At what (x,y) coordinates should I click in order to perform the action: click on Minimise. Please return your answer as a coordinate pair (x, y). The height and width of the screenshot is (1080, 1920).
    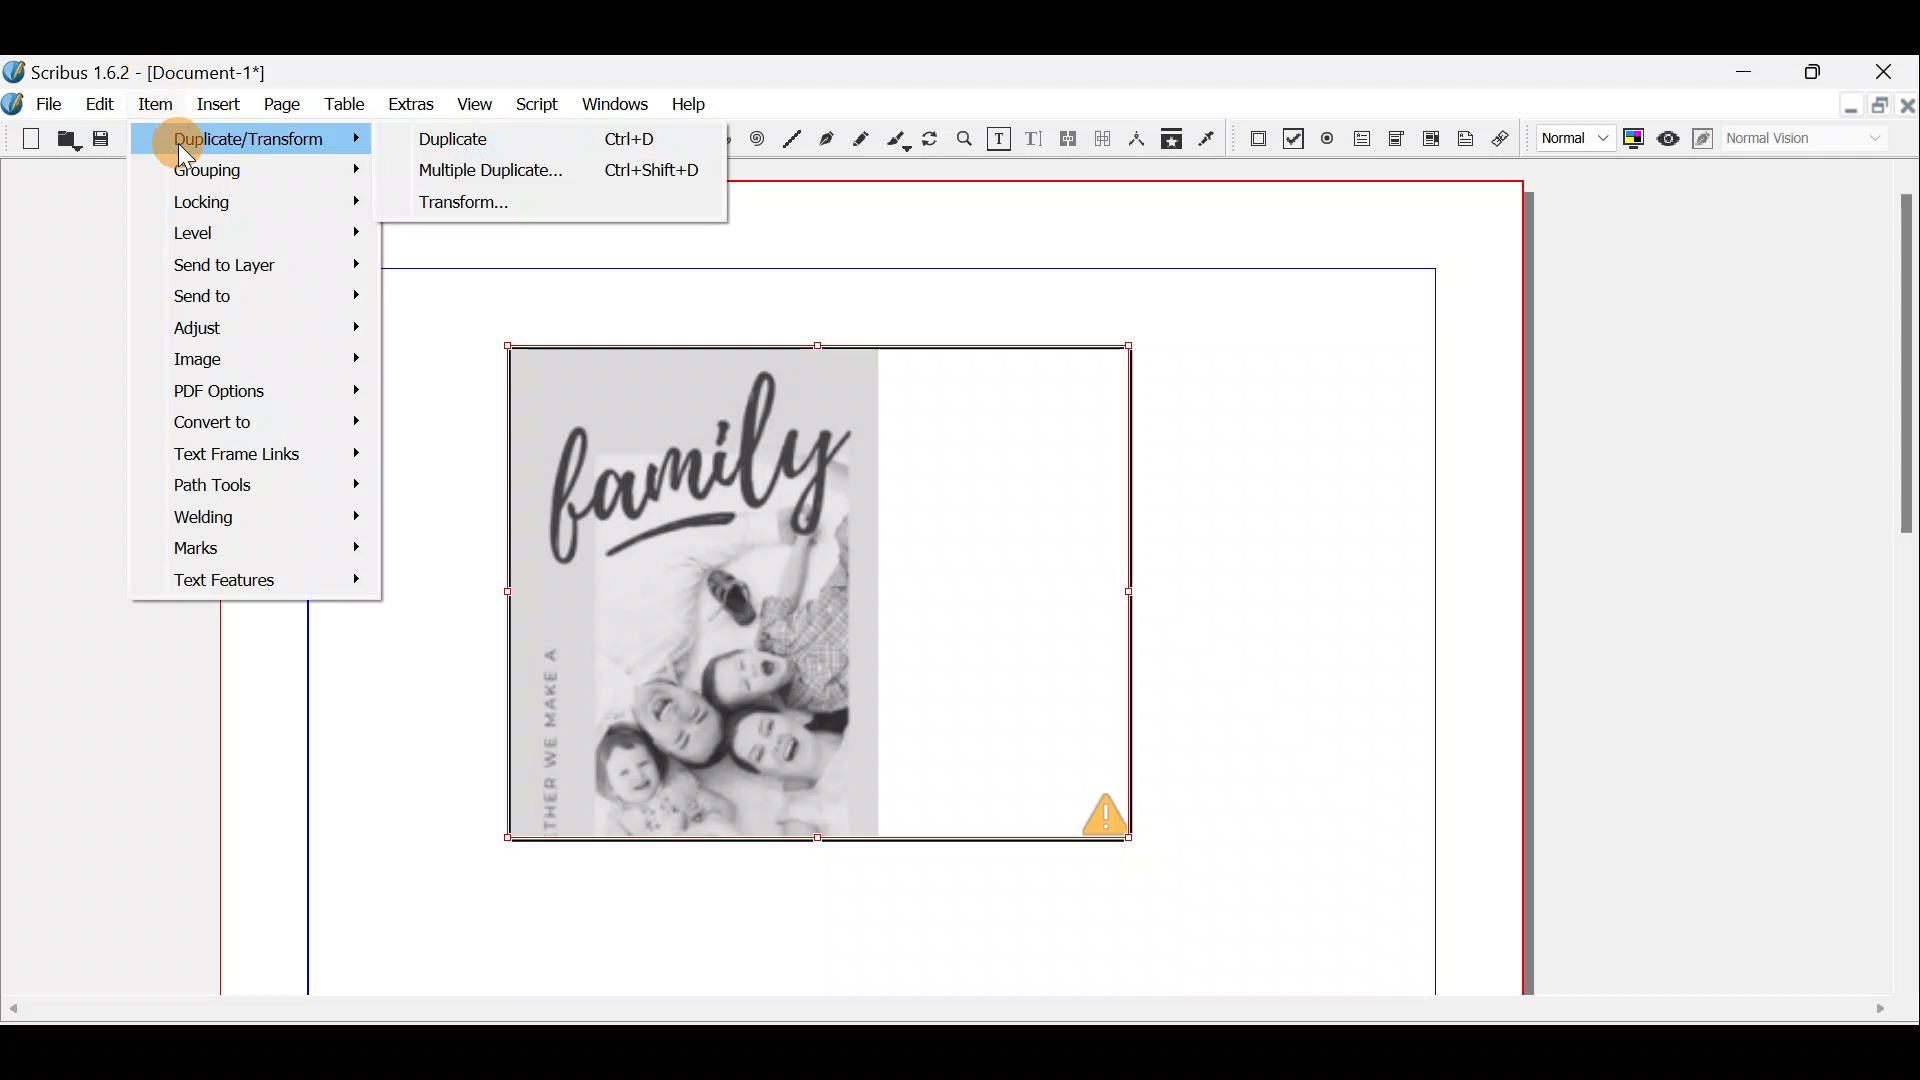
    Looking at the image, I should click on (1838, 110).